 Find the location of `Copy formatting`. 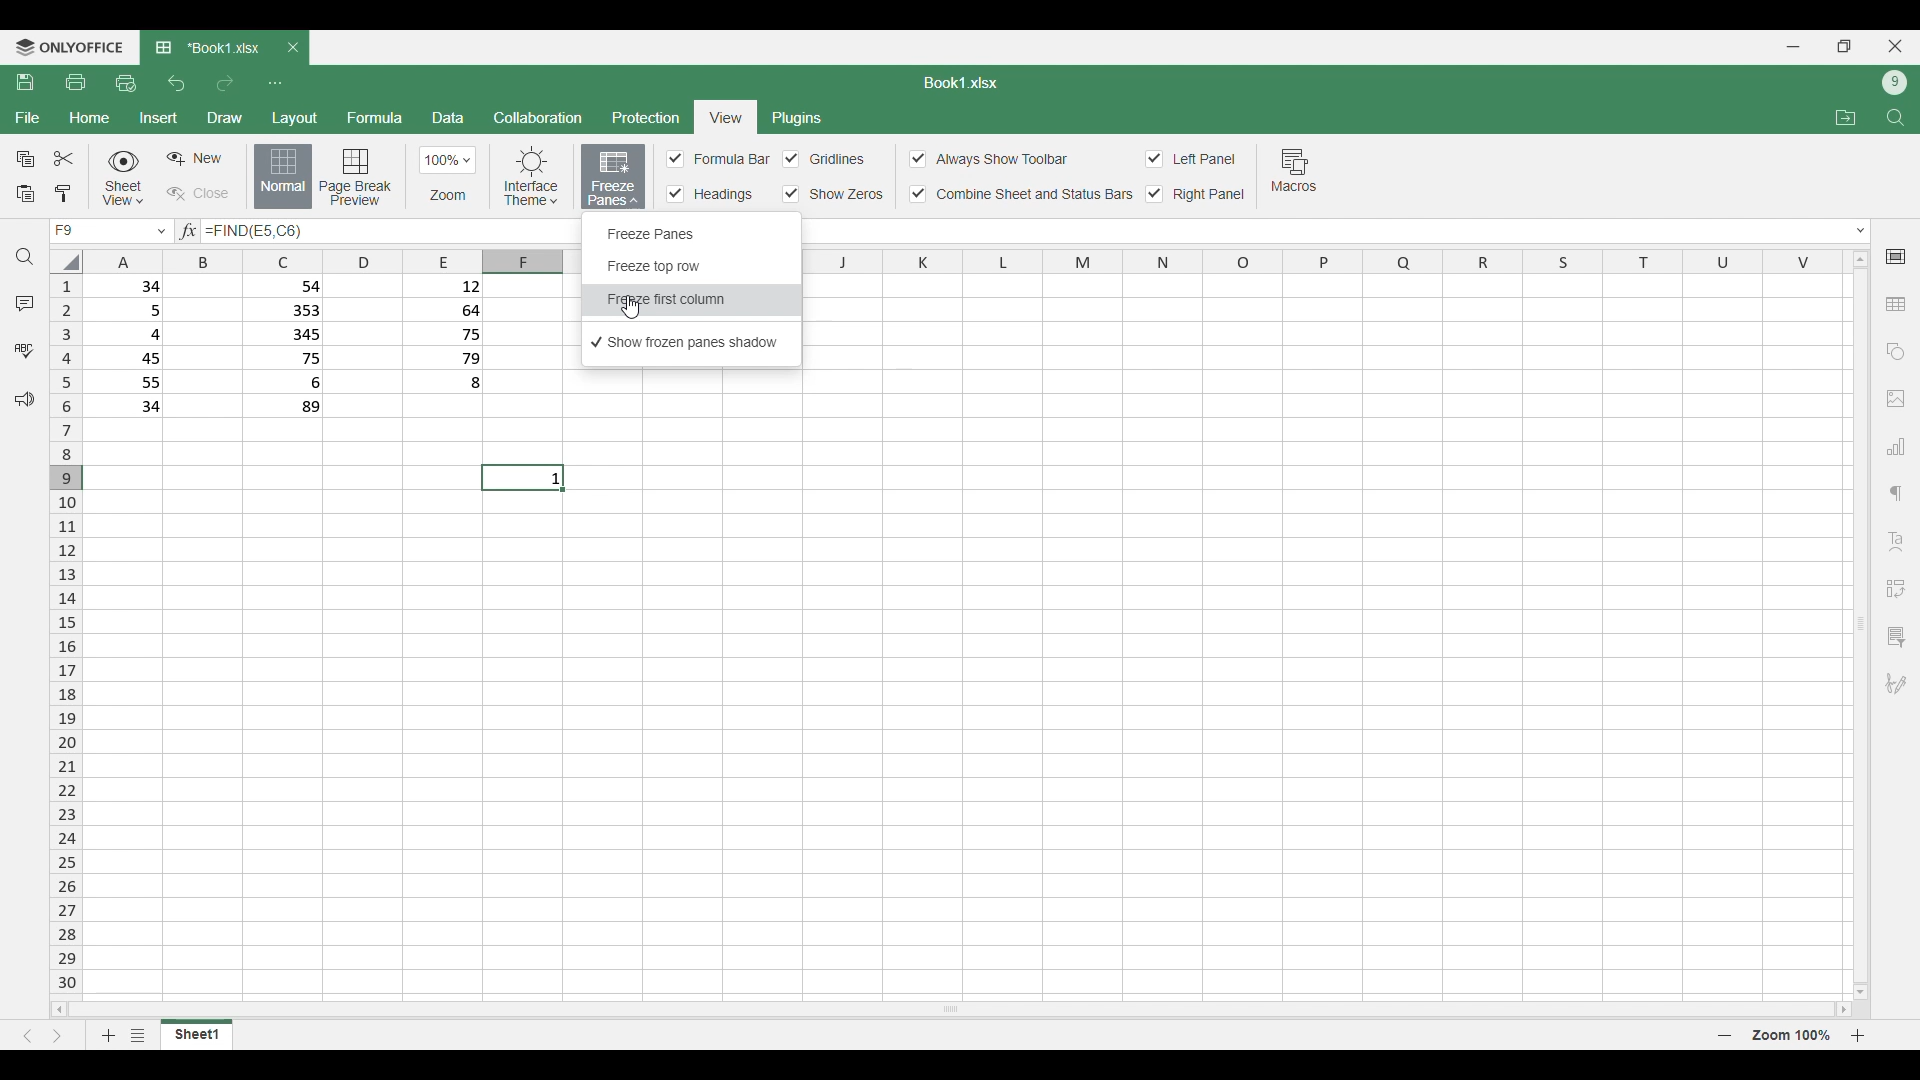

Copy formatting is located at coordinates (63, 194).